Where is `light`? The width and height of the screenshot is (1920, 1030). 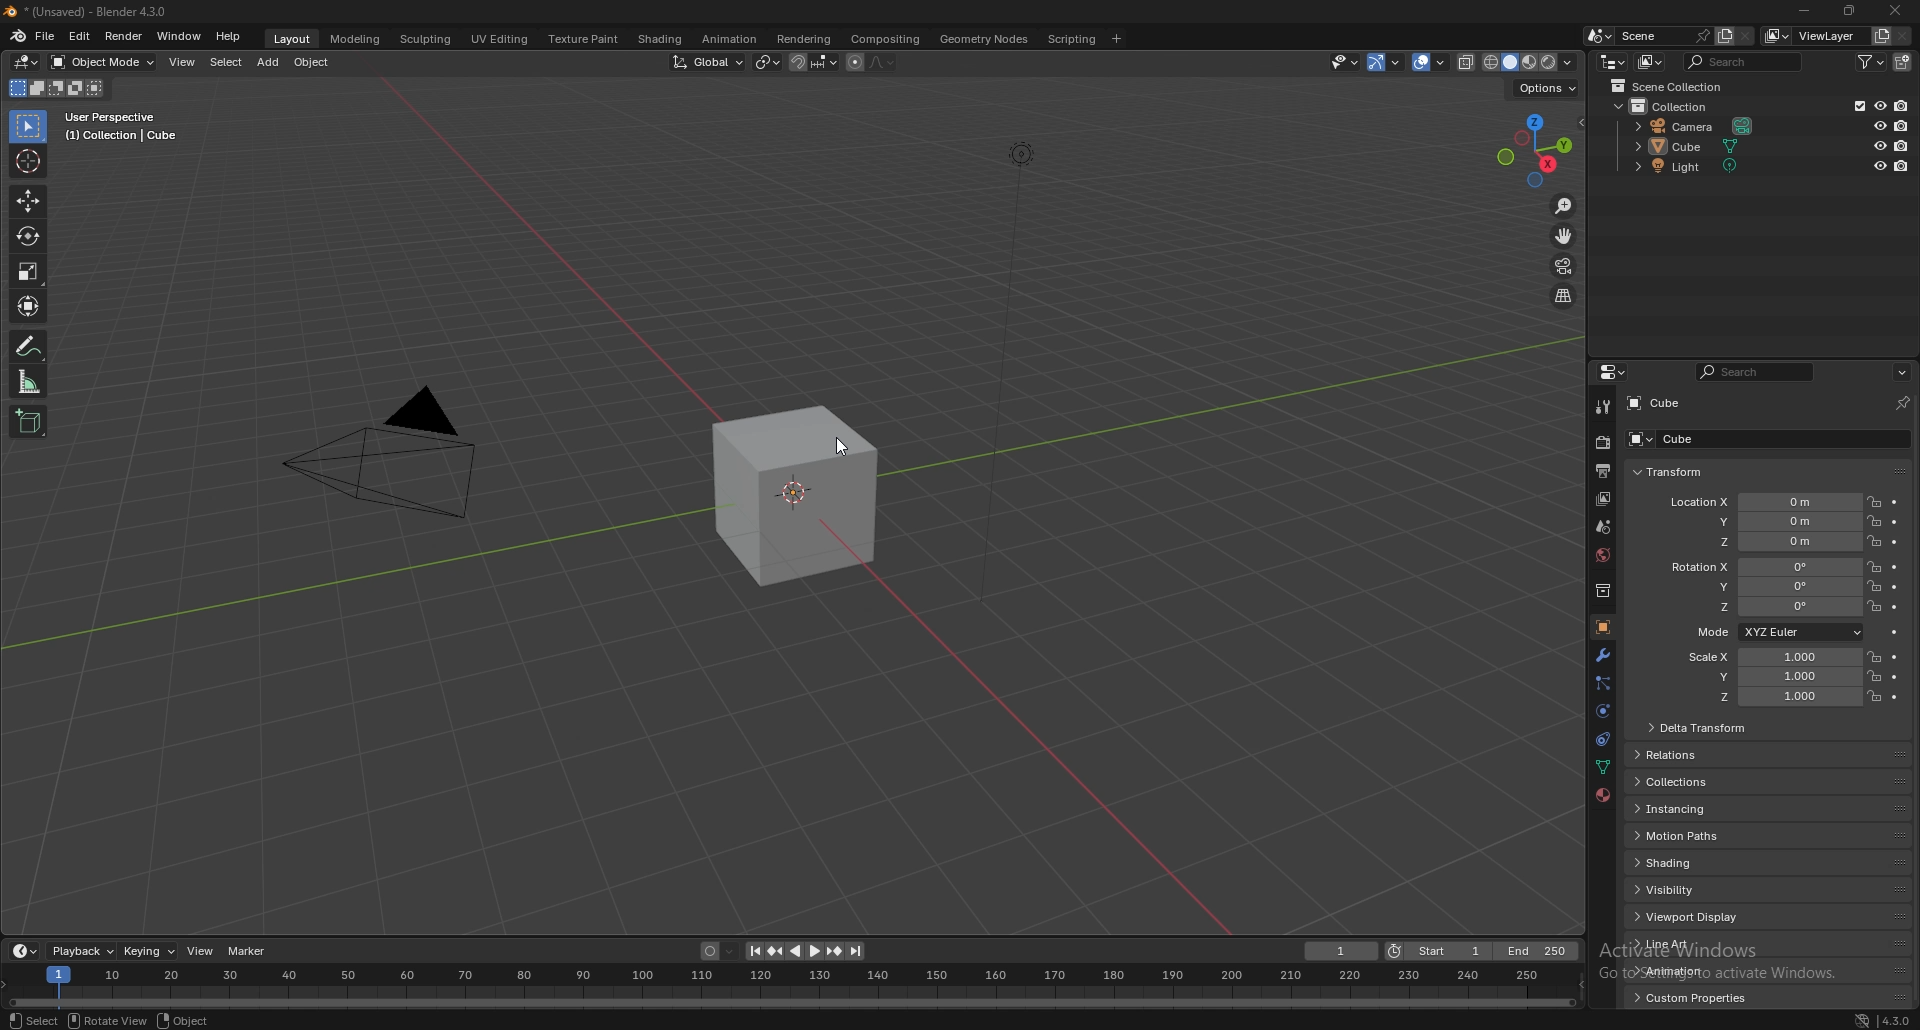
light is located at coordinates (1699, 167).